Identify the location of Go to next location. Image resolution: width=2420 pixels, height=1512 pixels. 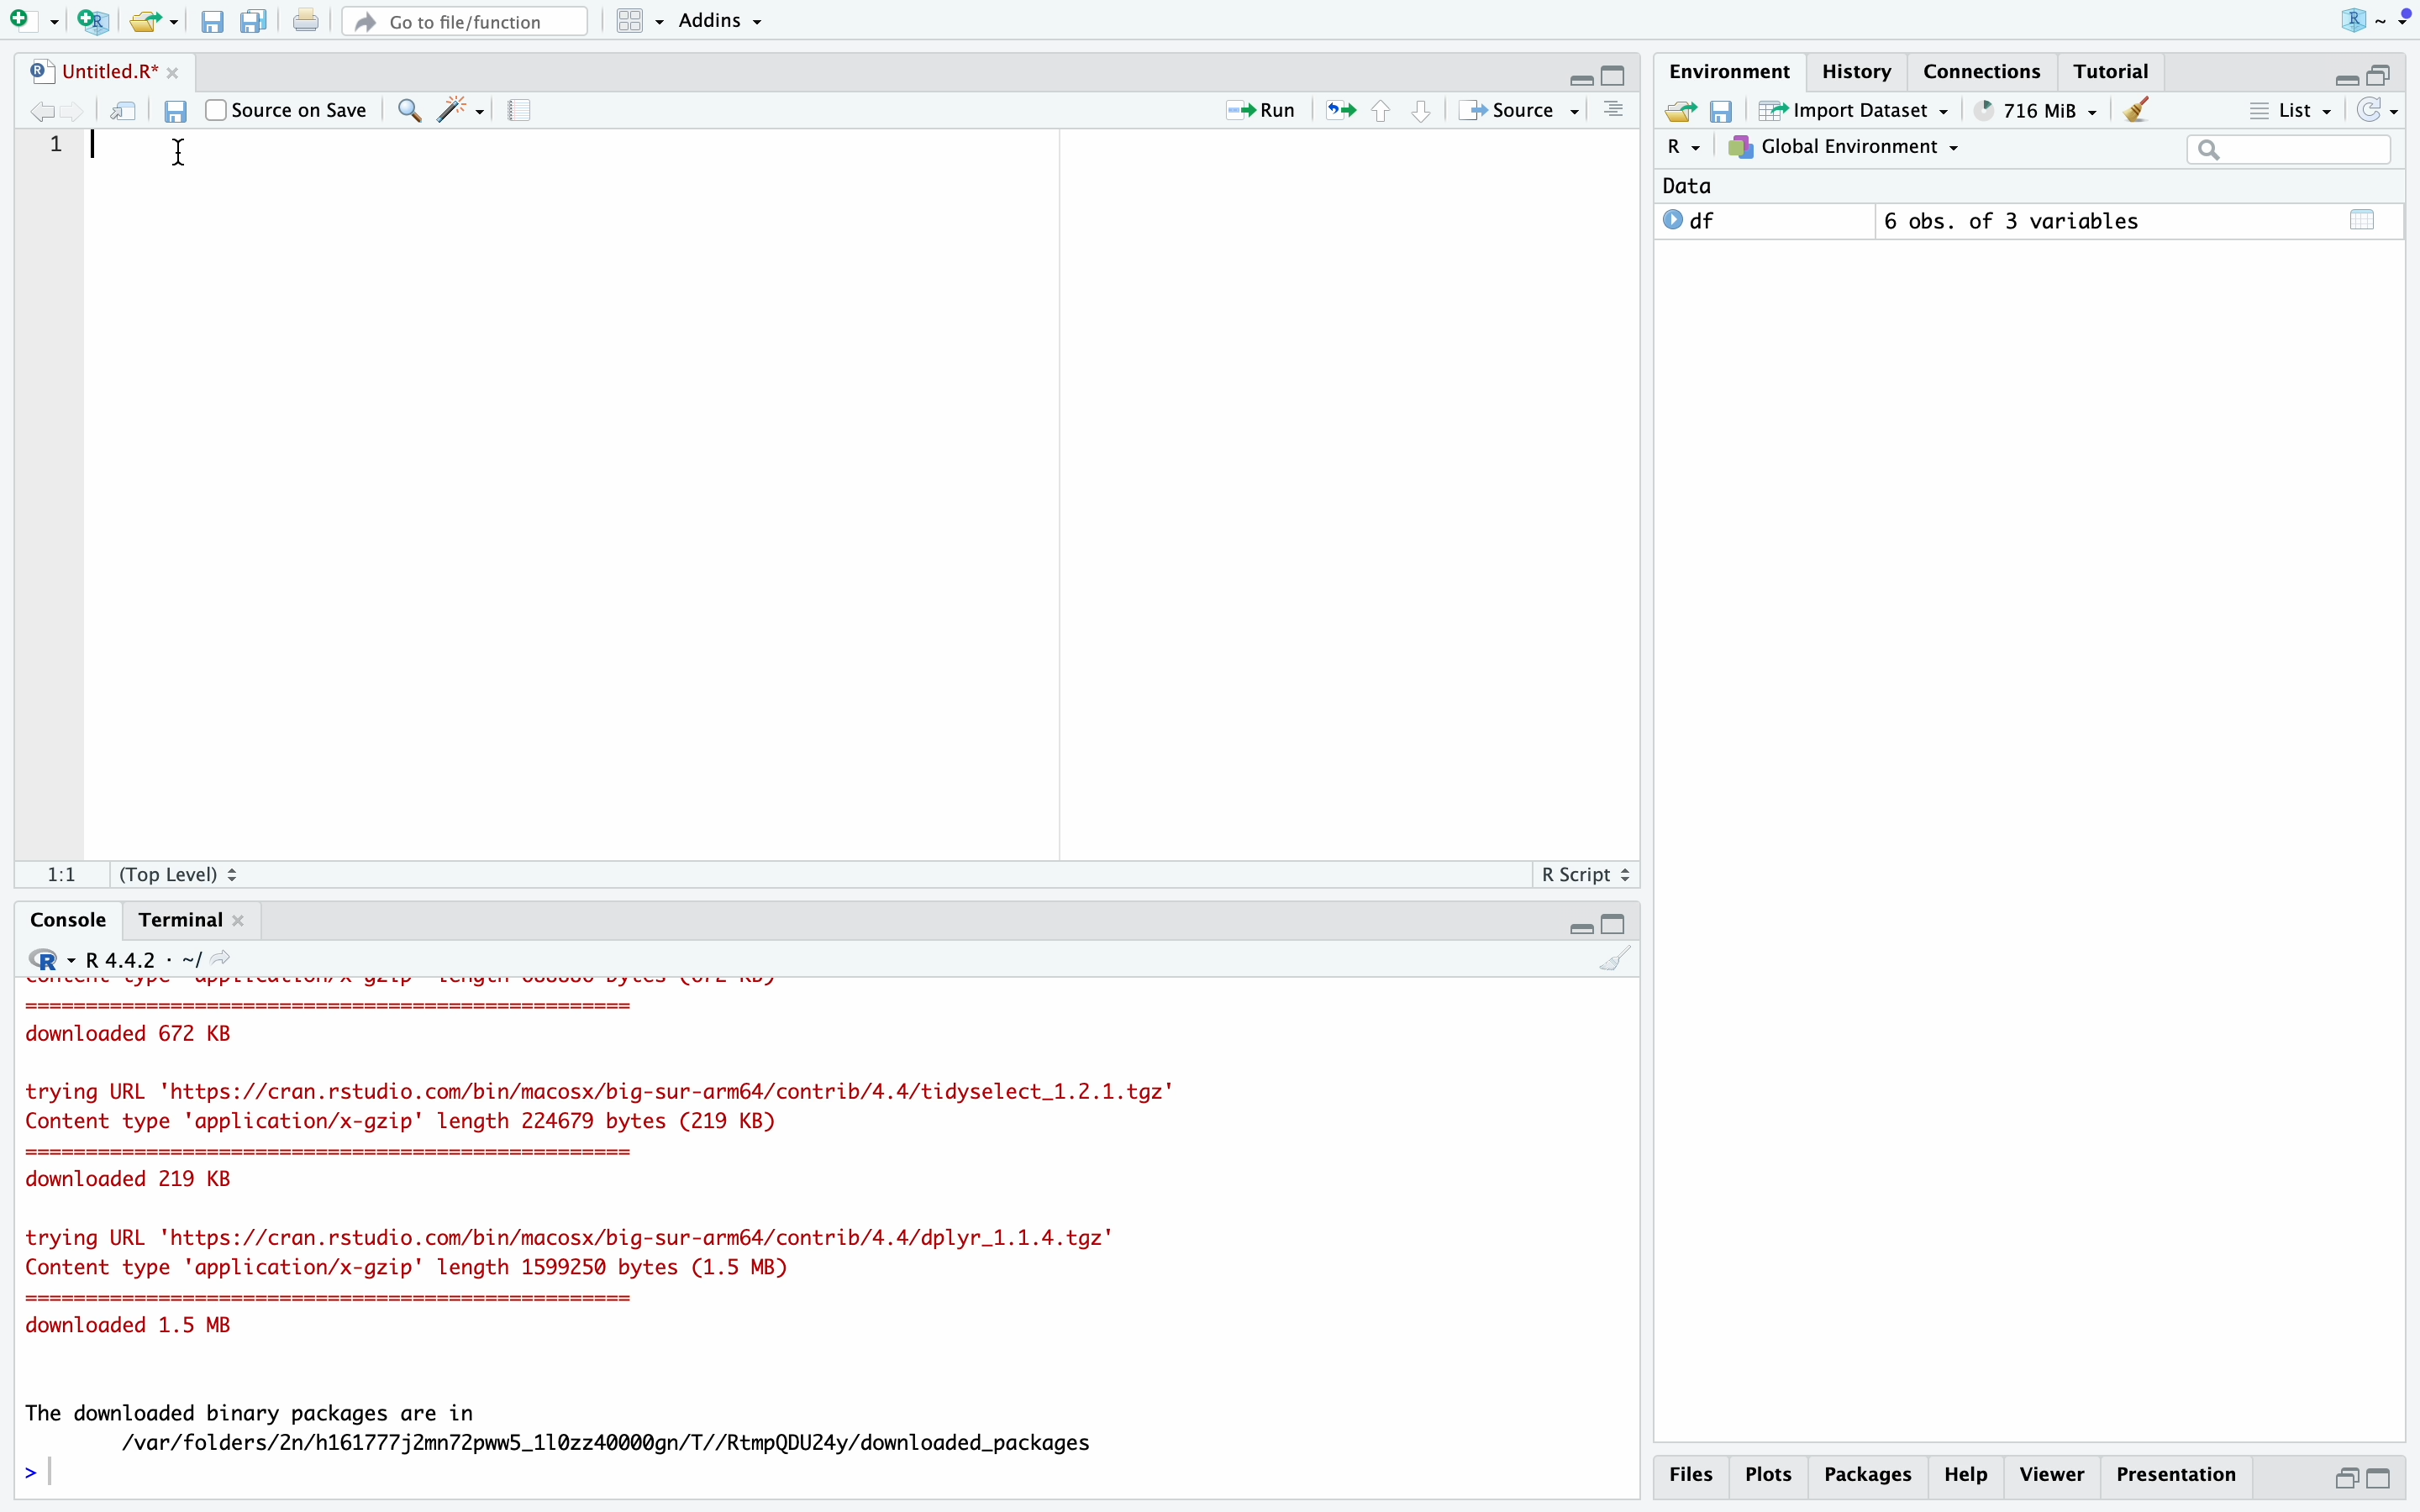
(74, 113).